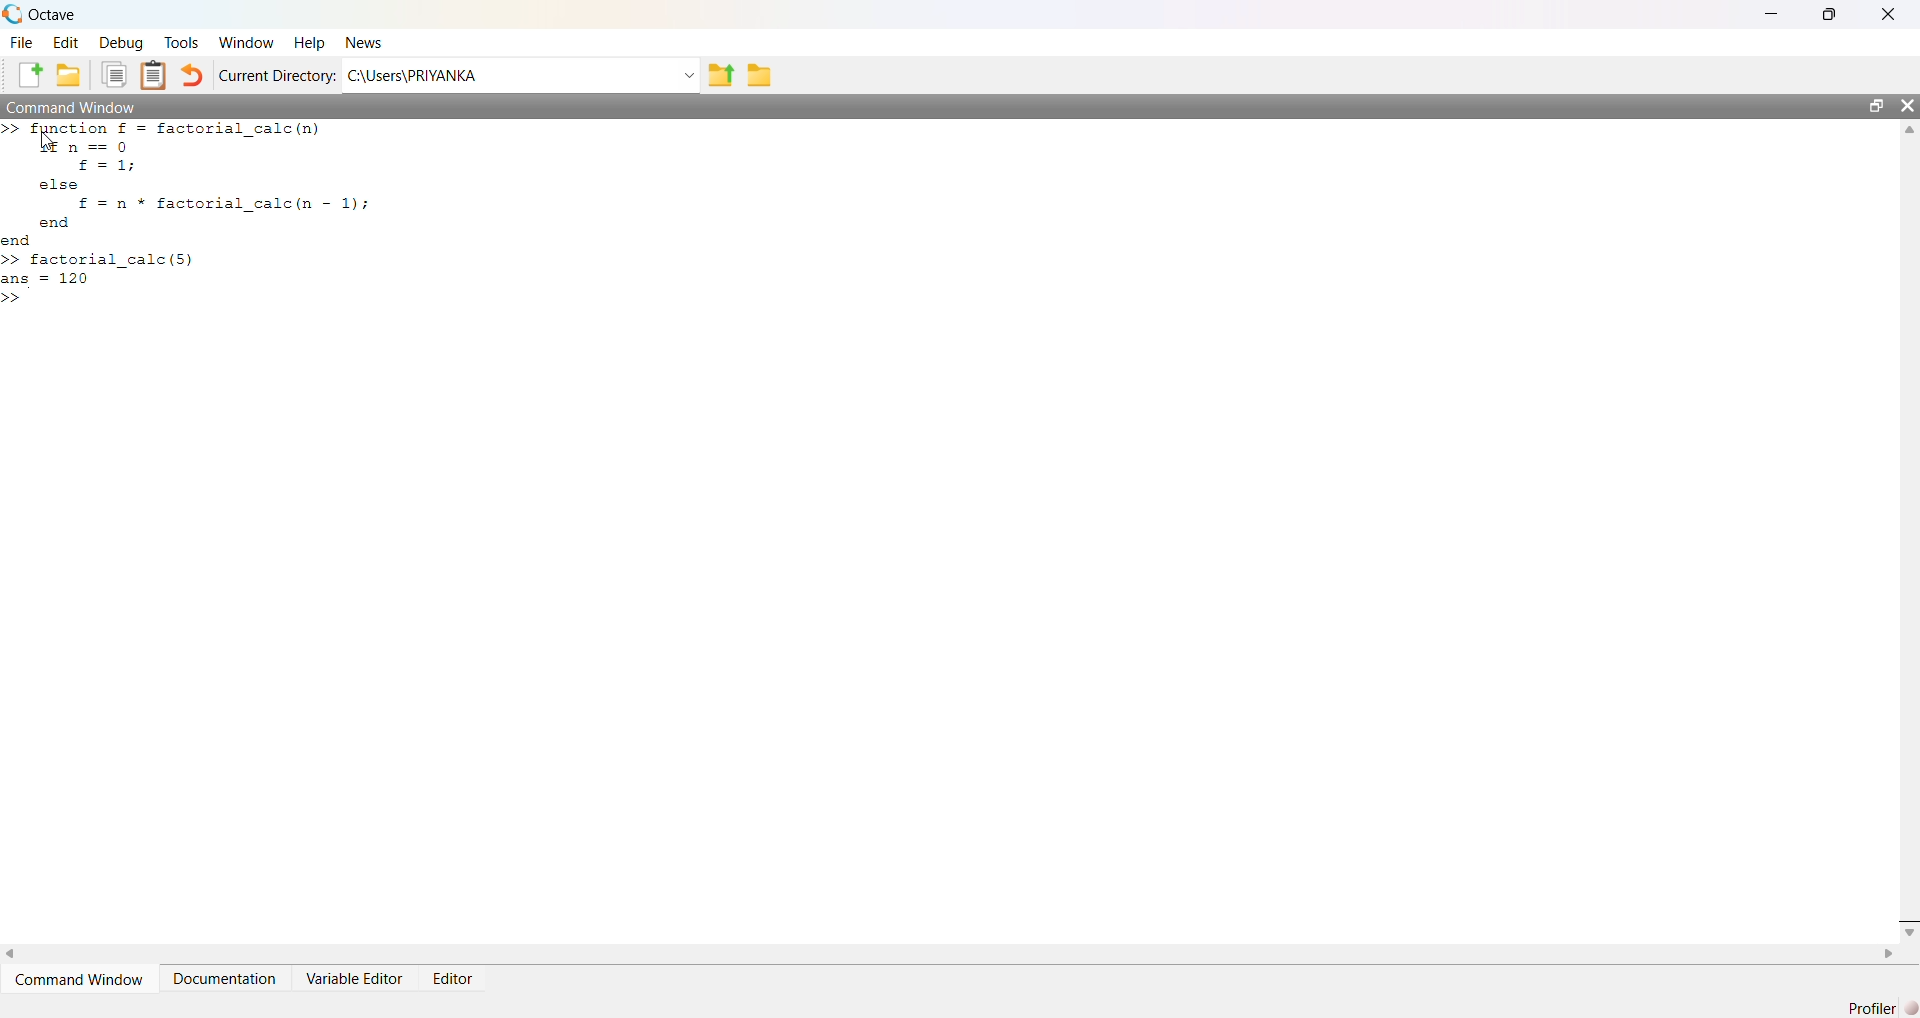  I want to click on news, so click(363, 43).